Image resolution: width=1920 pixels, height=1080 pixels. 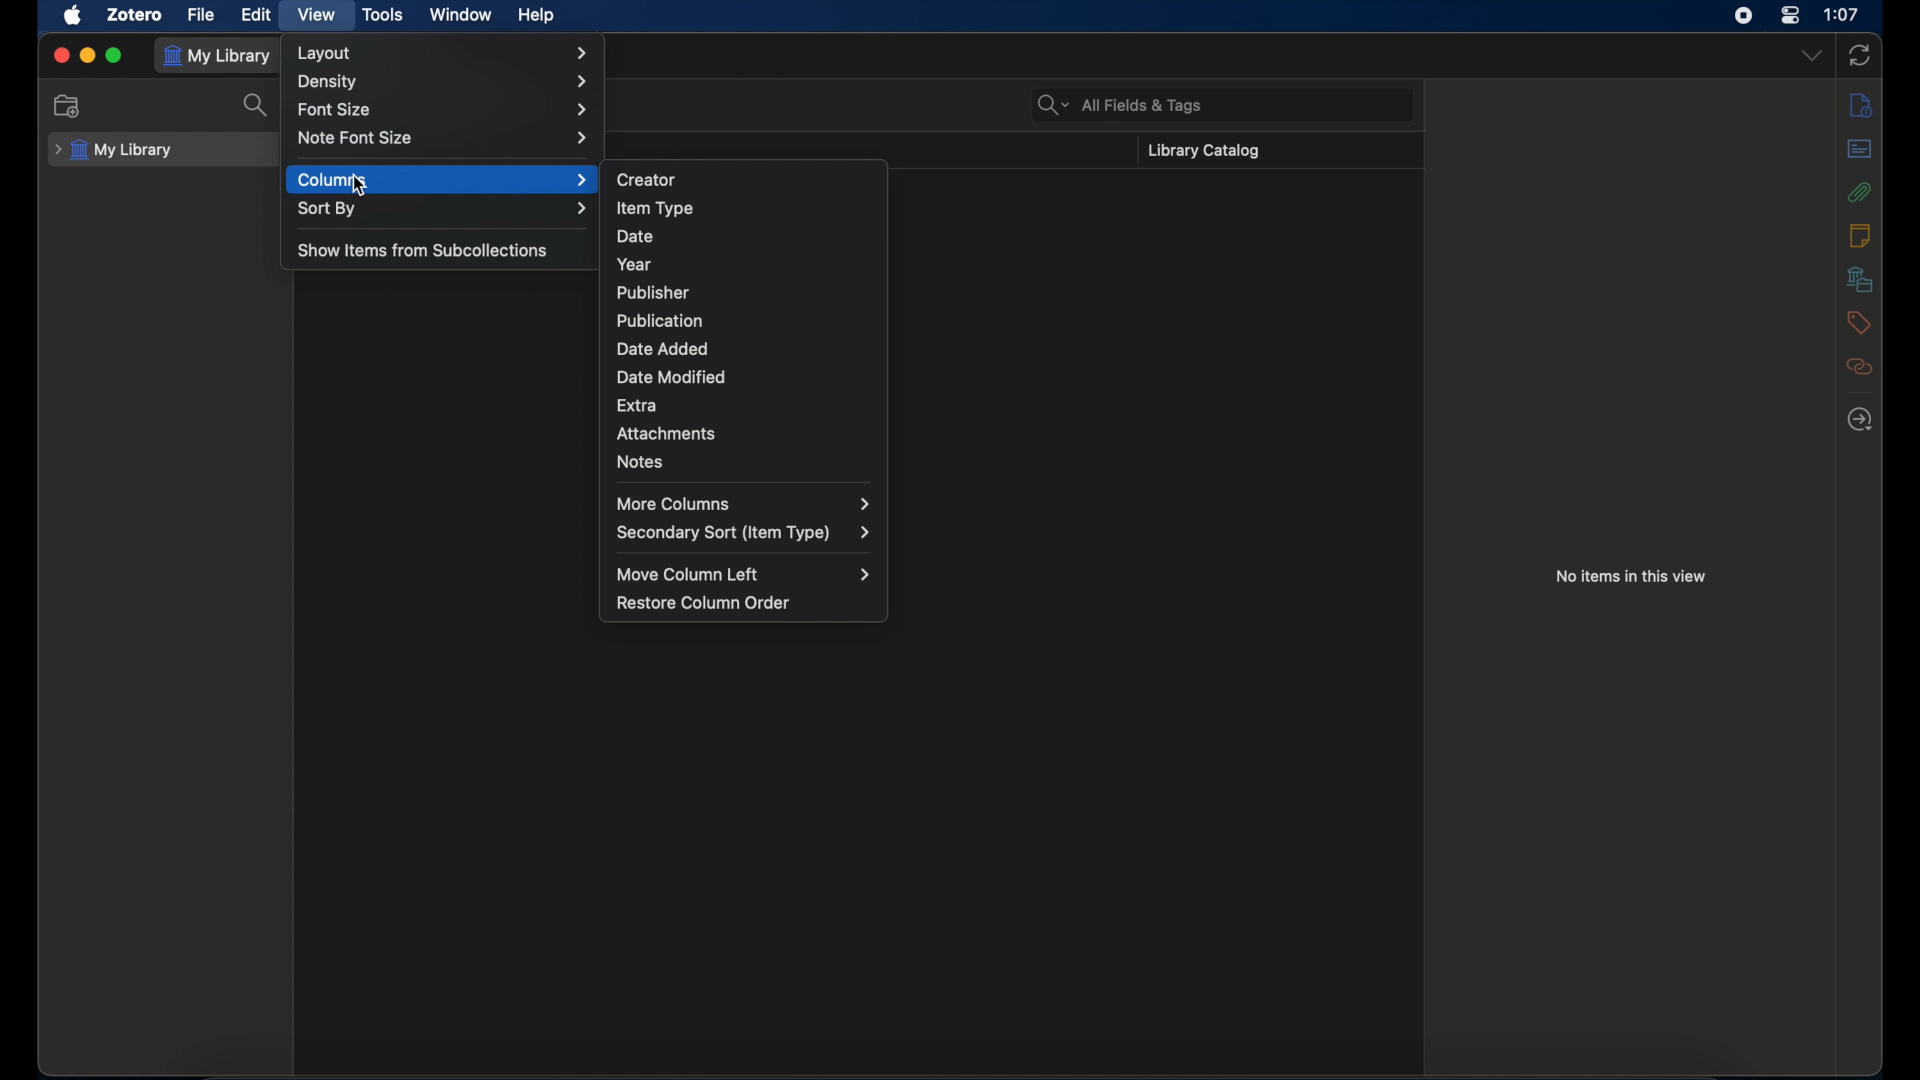 I want to click on close, so click(x=61, y=56).